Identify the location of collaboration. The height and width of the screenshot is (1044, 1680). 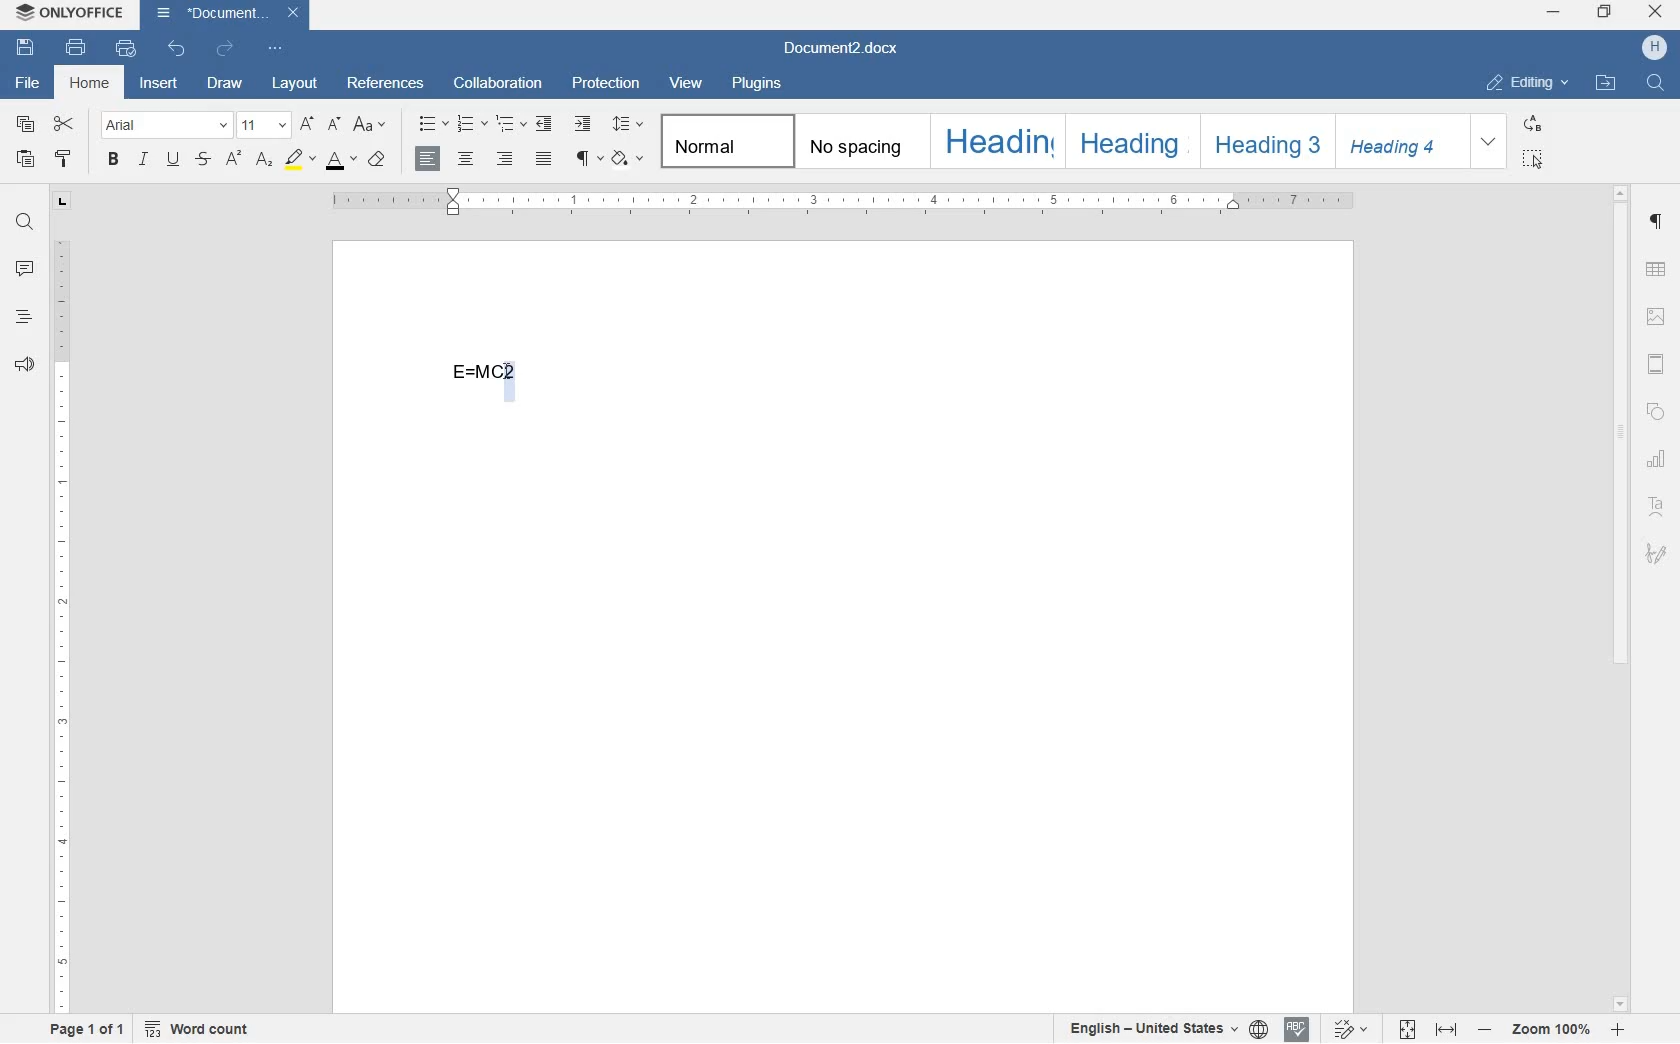
(502, 83).